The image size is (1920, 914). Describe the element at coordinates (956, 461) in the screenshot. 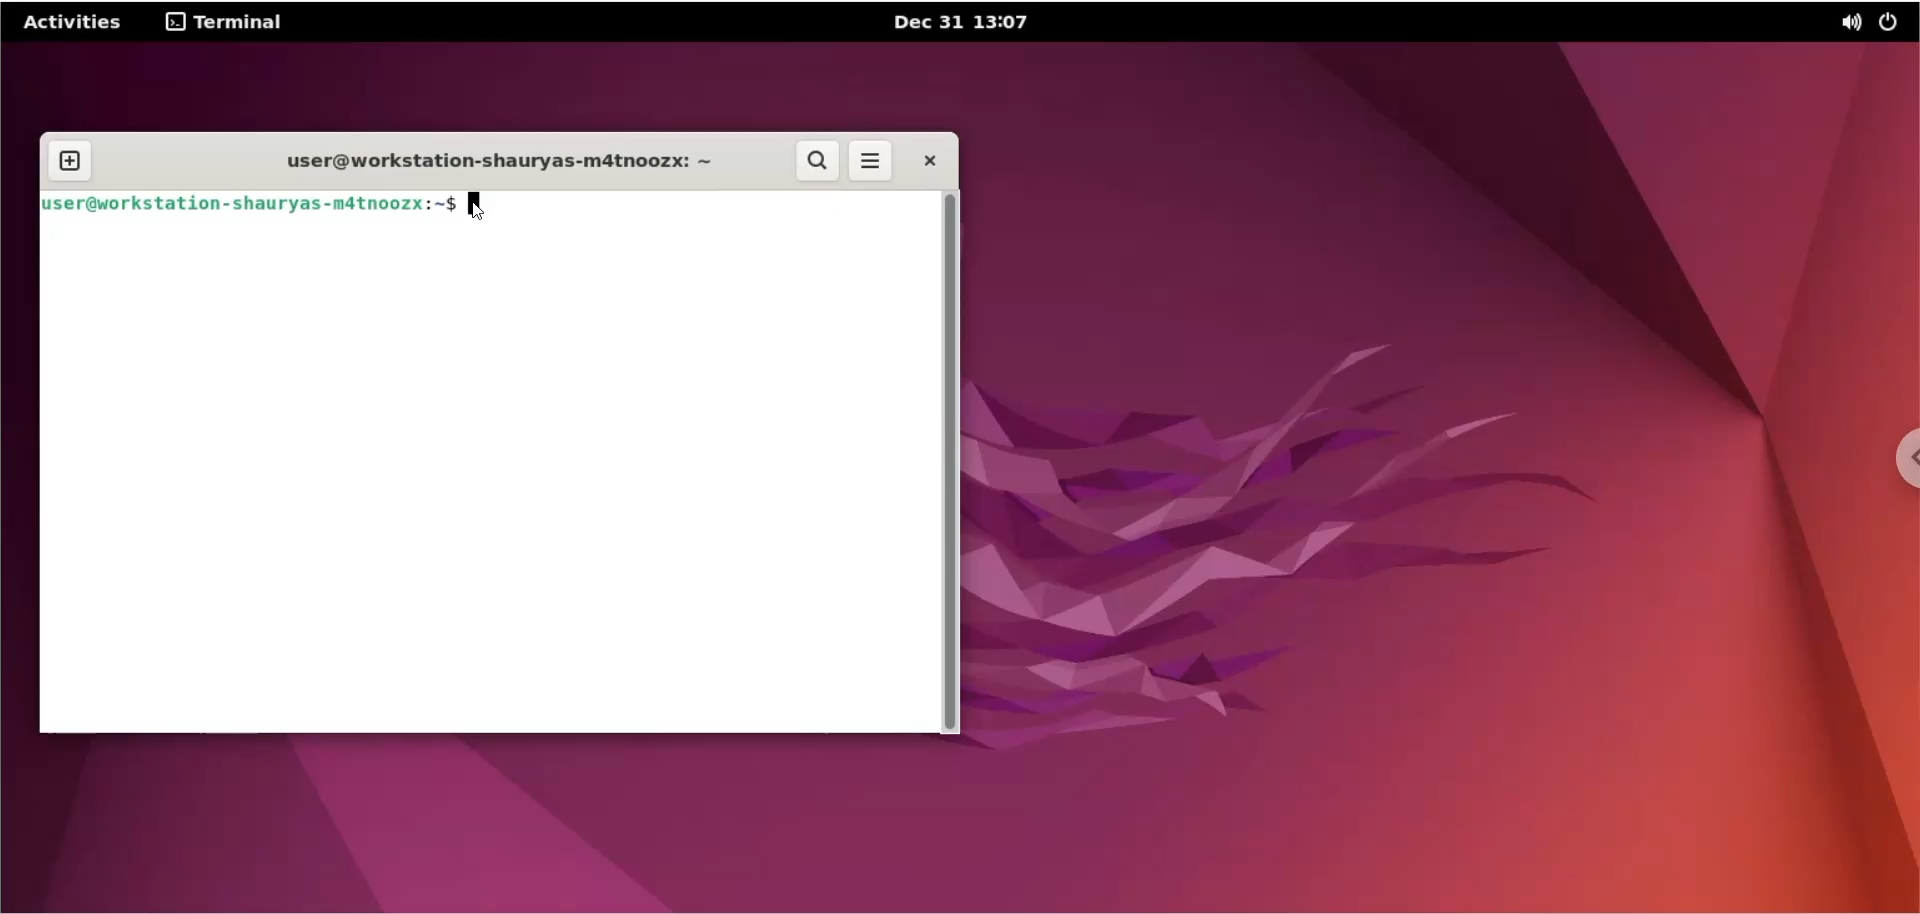

I see `scrollbar` at that location.